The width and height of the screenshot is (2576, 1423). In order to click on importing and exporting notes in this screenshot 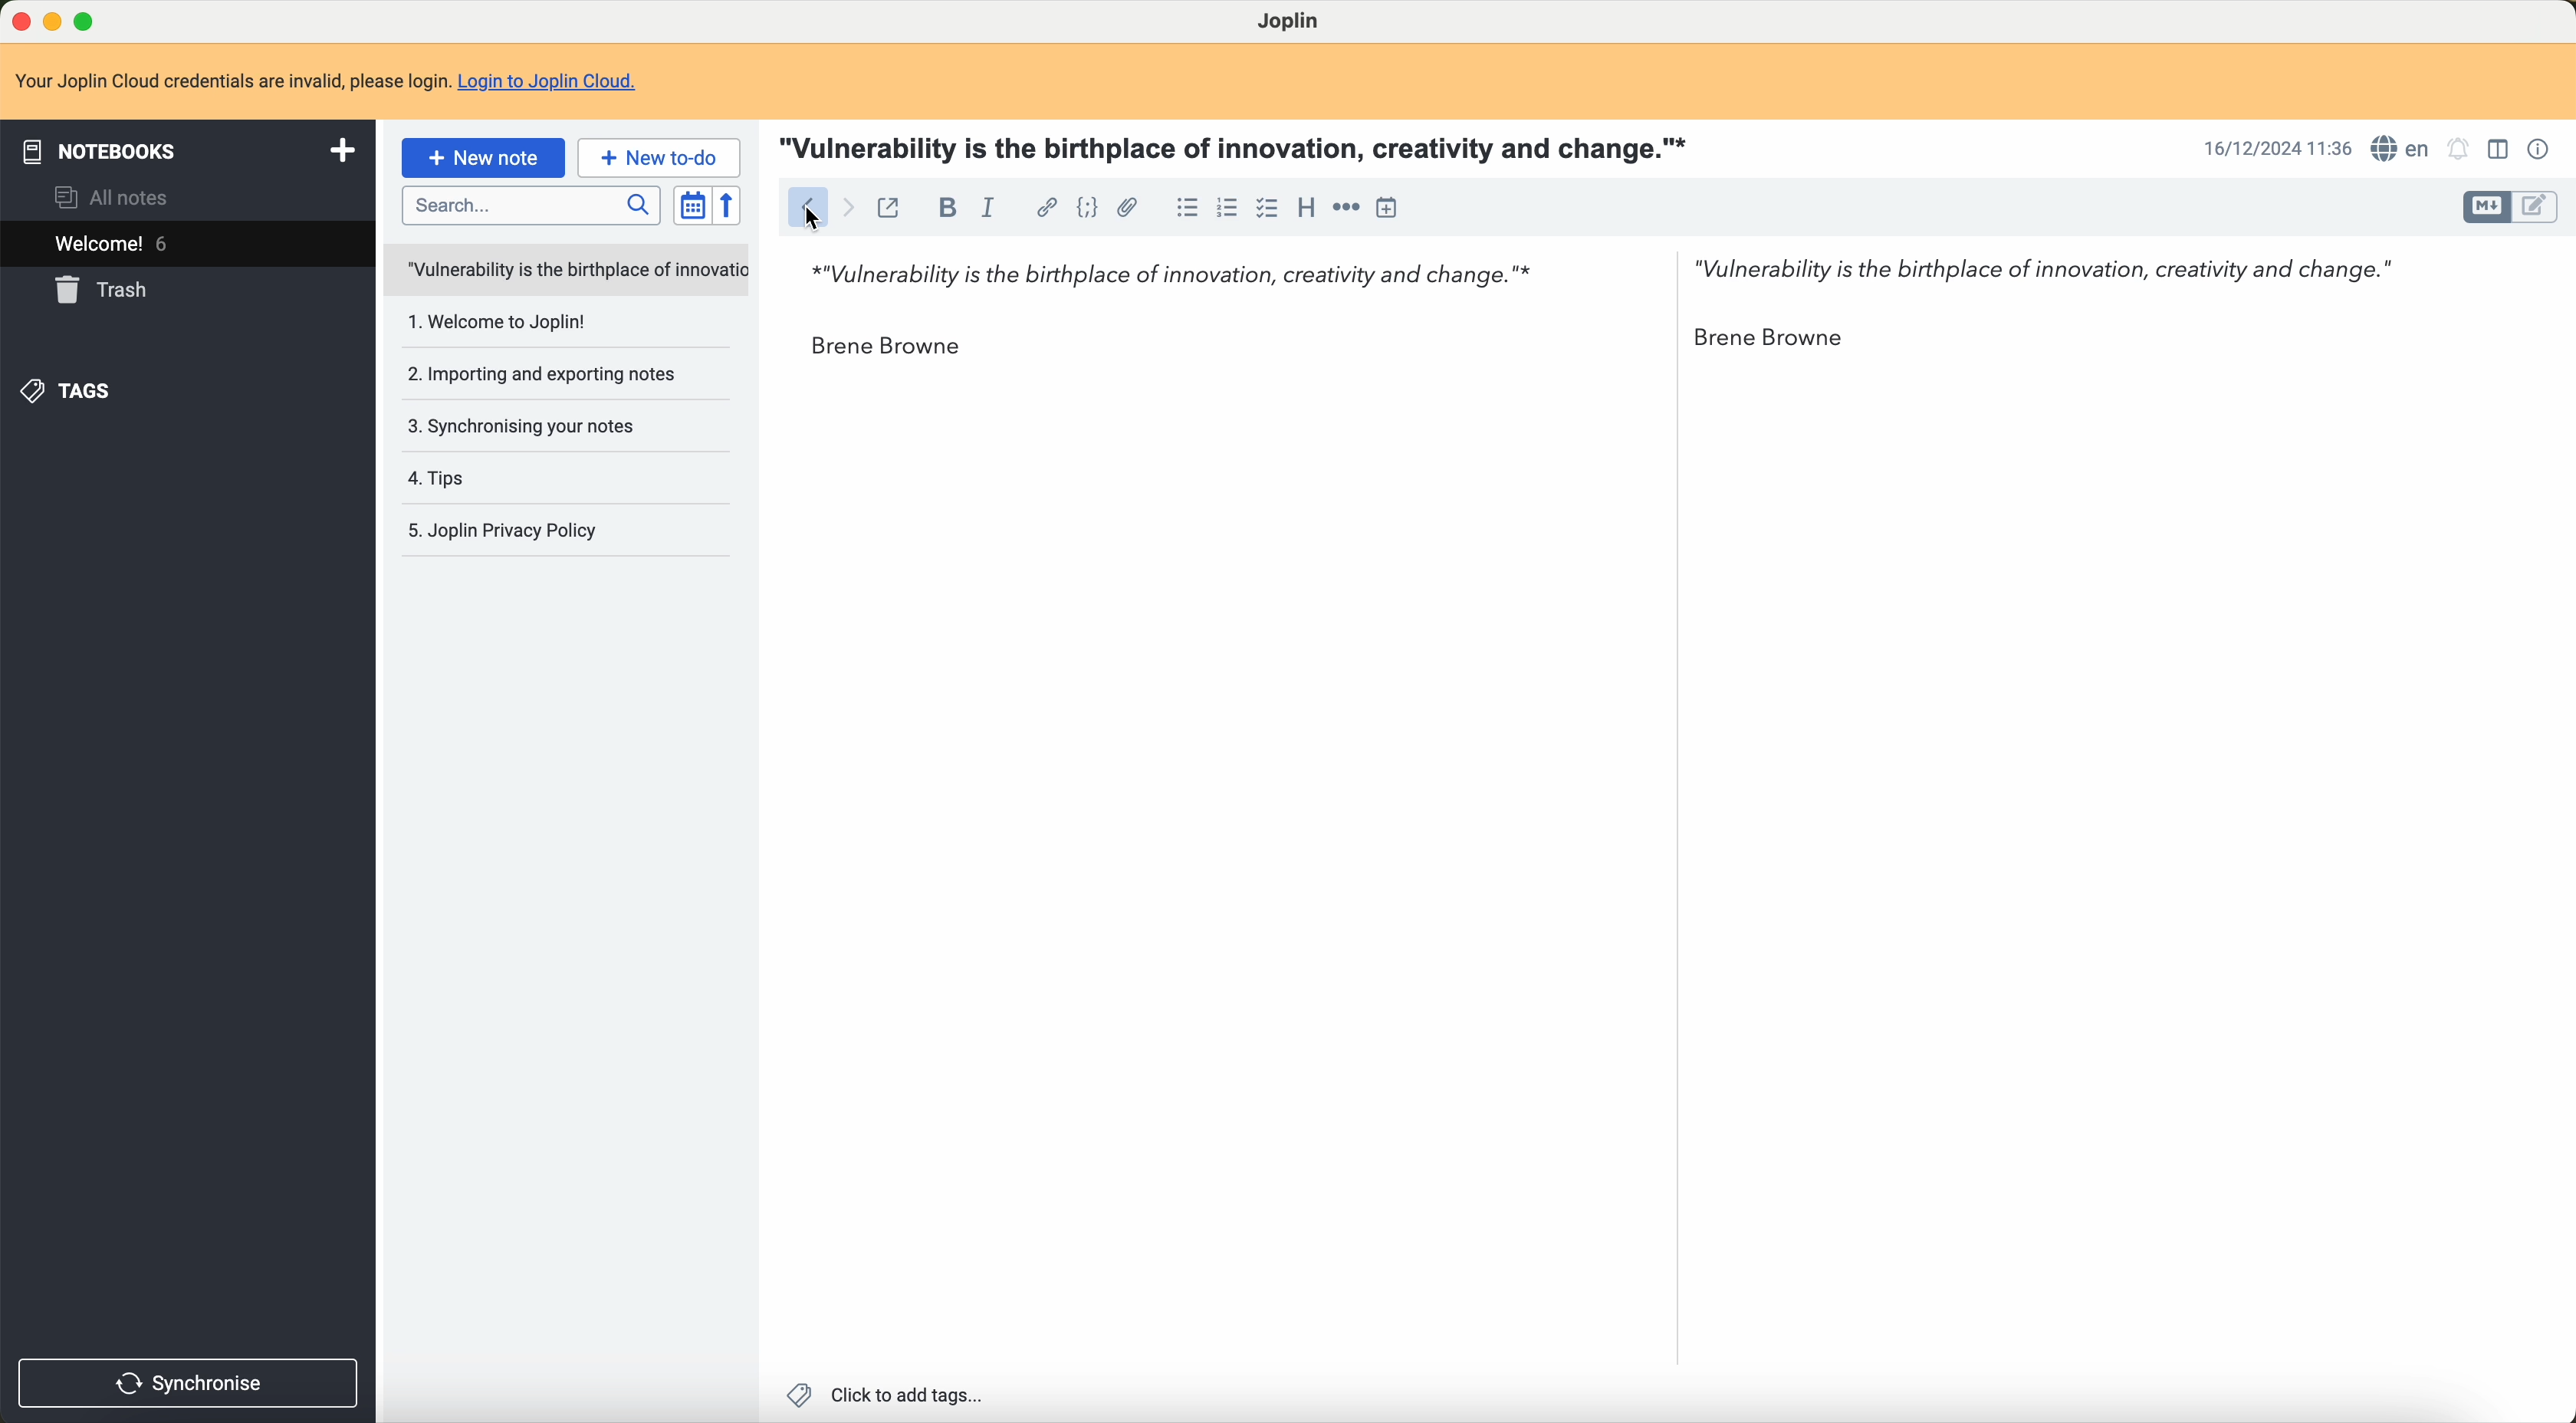, I will do `click(546, 375)`.